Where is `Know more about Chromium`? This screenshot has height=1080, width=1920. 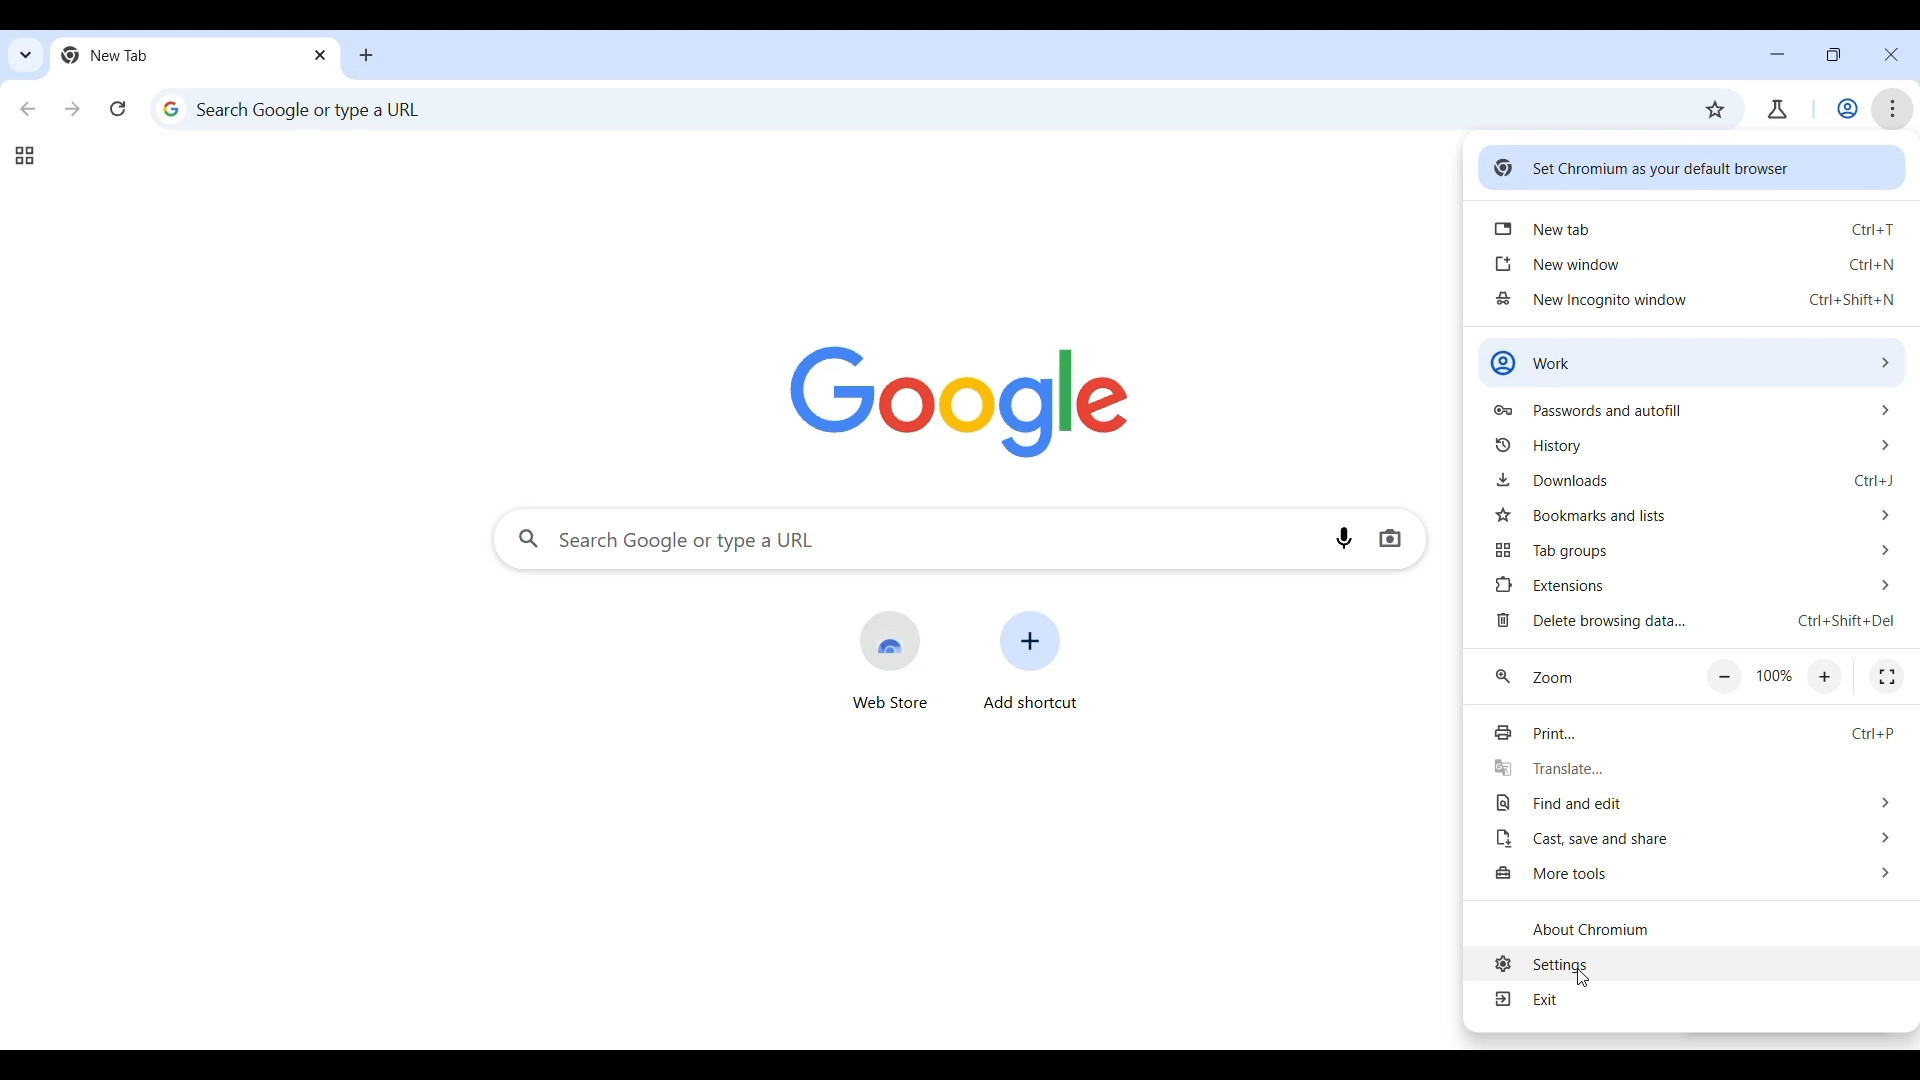 Know more about Chromium is located at coordinates (1698, 929).